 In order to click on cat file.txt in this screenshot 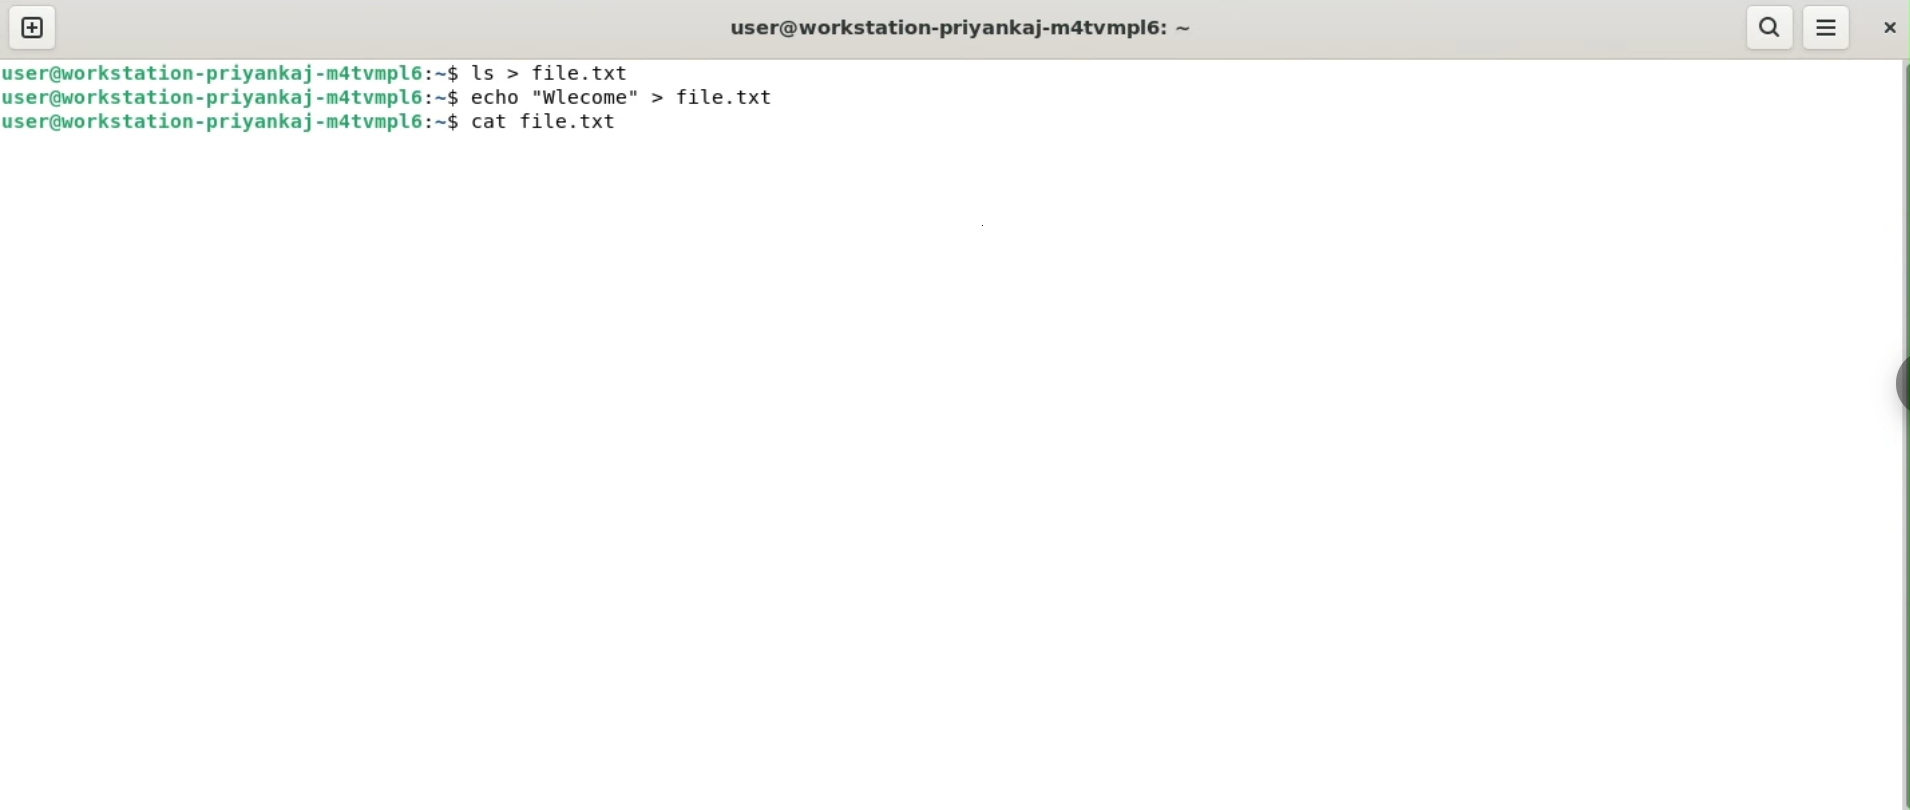, I will do `click(550, 124)`.